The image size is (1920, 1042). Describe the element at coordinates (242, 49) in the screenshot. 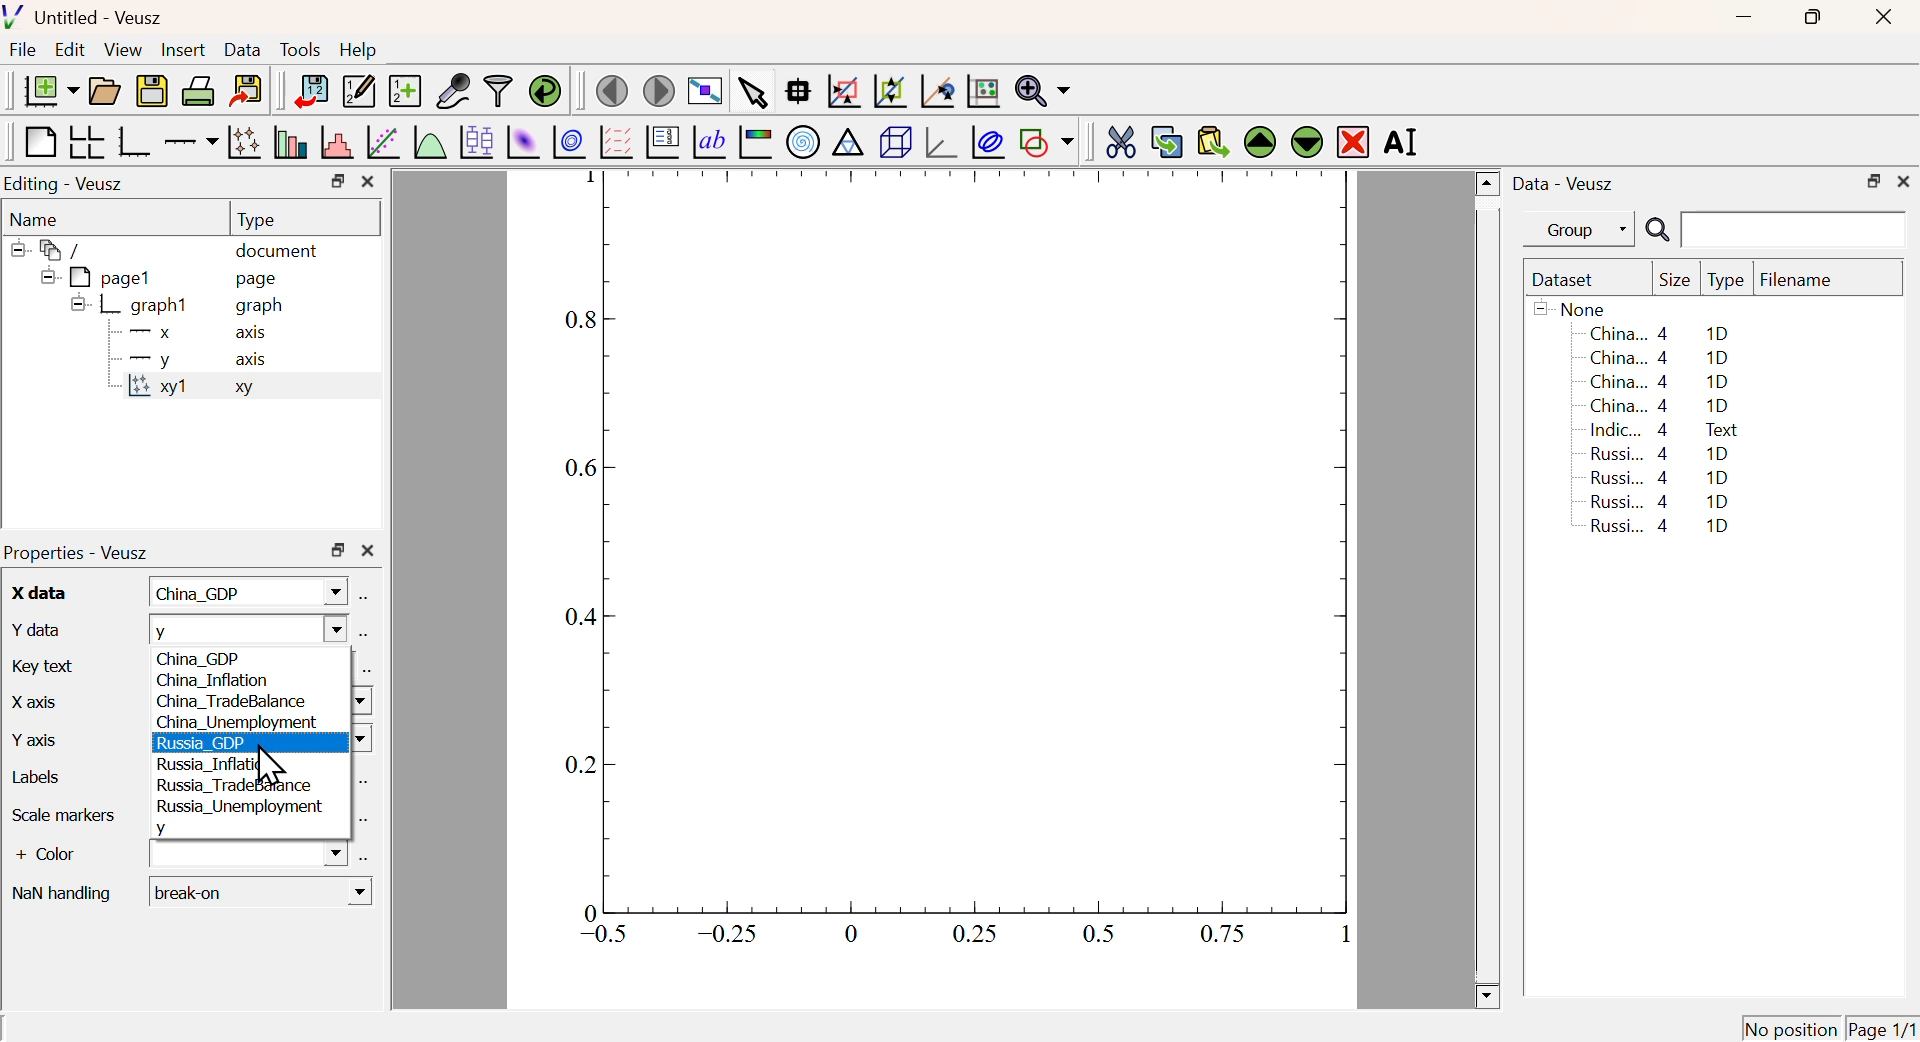

I see `Data` at that location.